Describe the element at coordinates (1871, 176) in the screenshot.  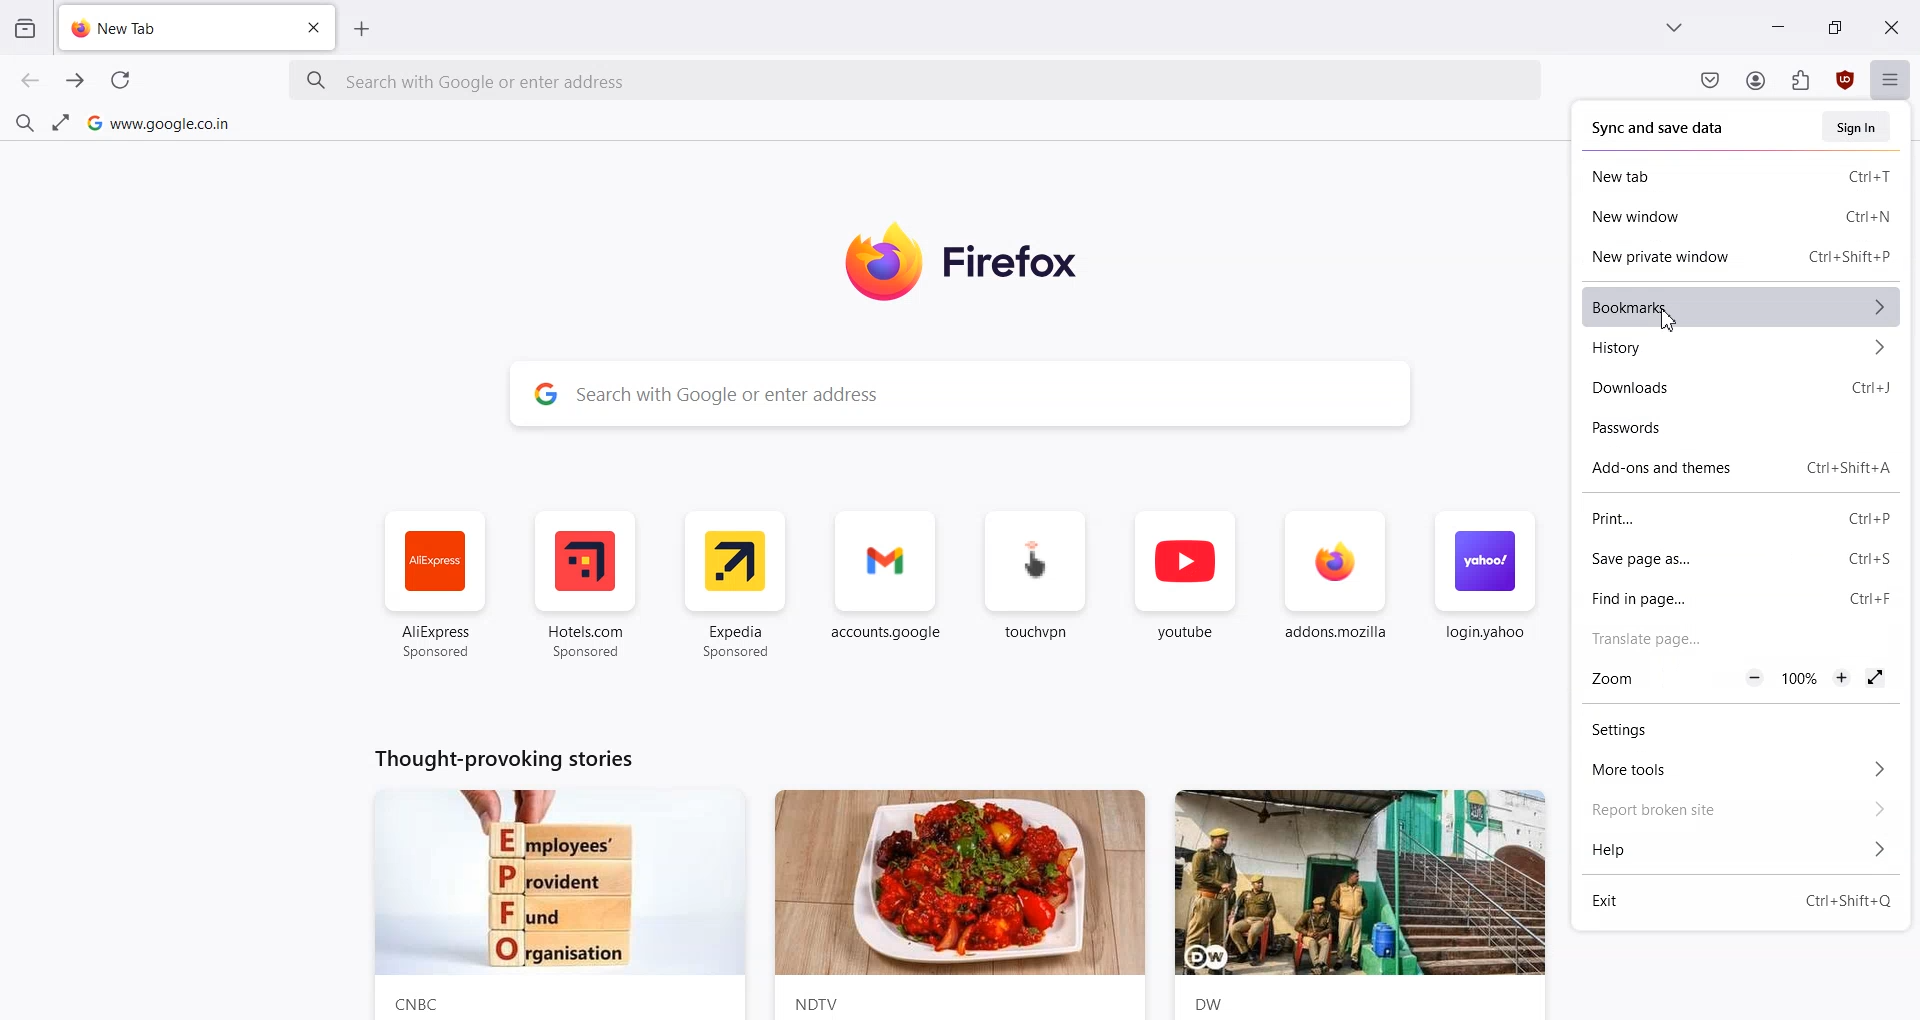
I see `Shortcut key` at that location.